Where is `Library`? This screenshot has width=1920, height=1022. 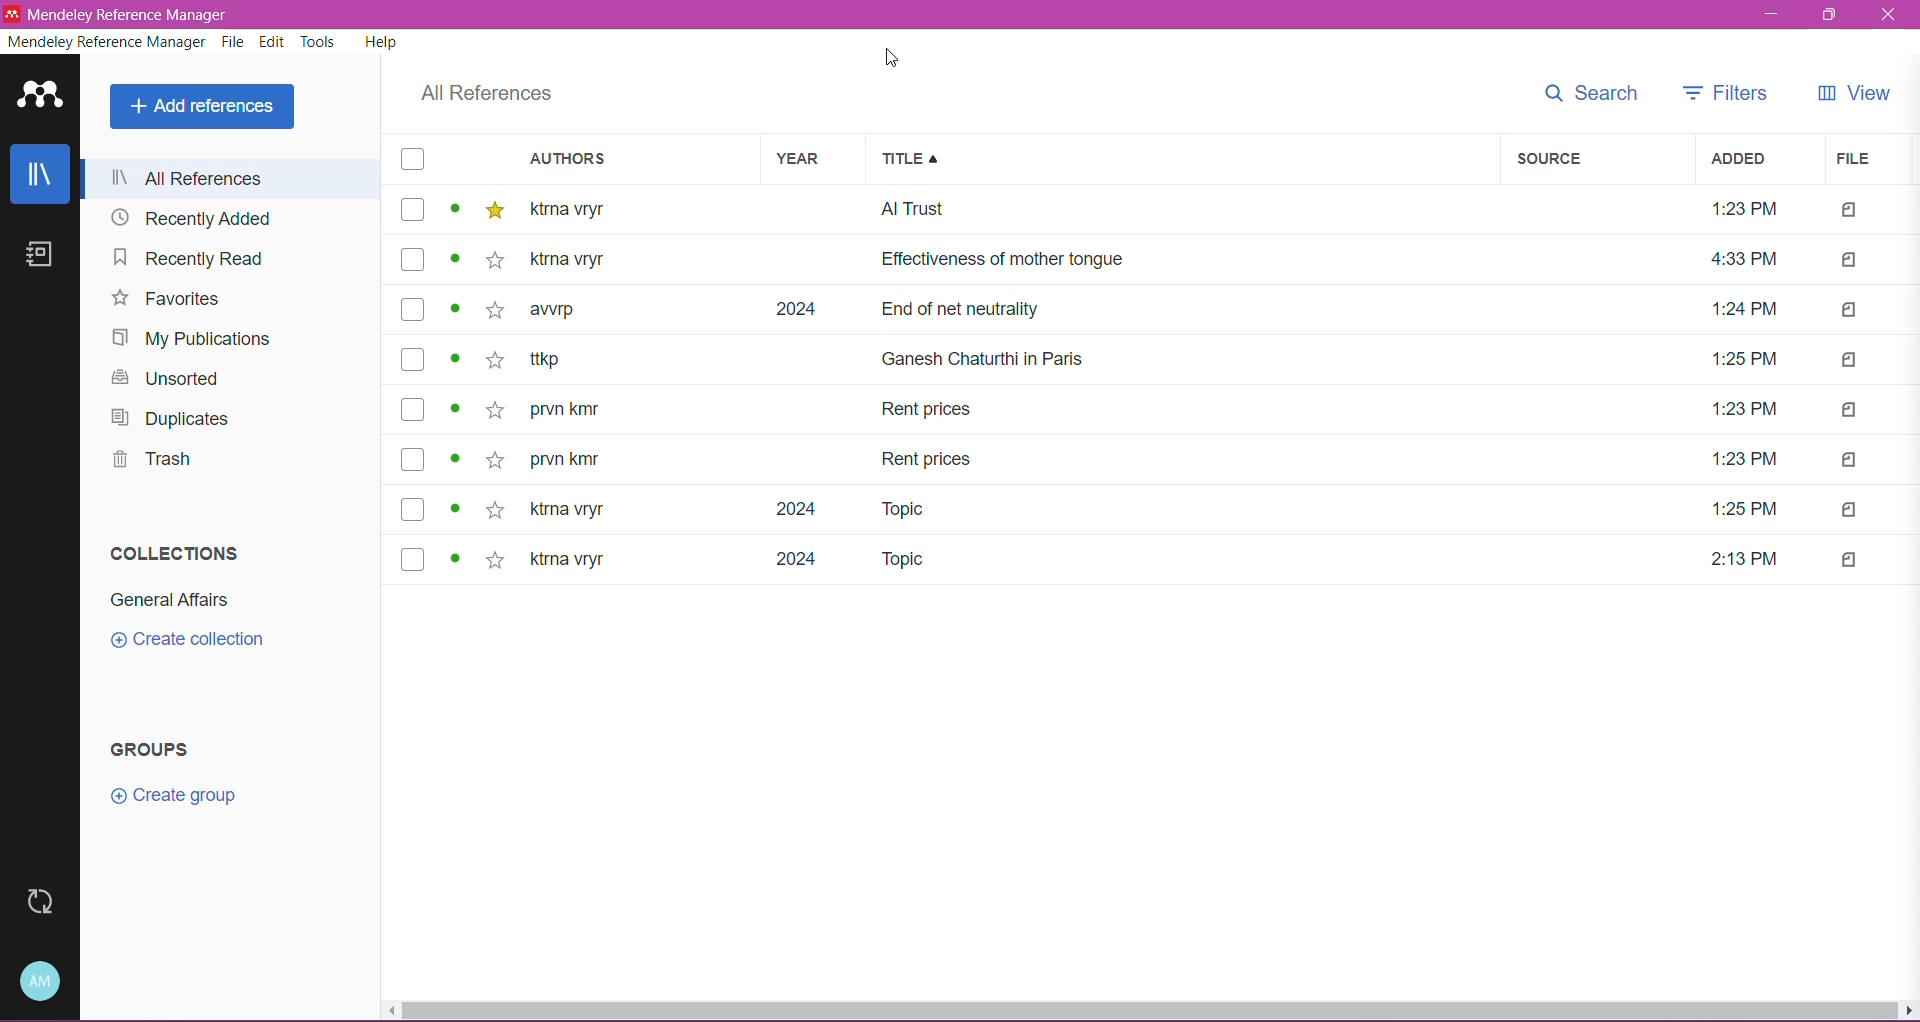 Library is located at coordinates (45, 176).